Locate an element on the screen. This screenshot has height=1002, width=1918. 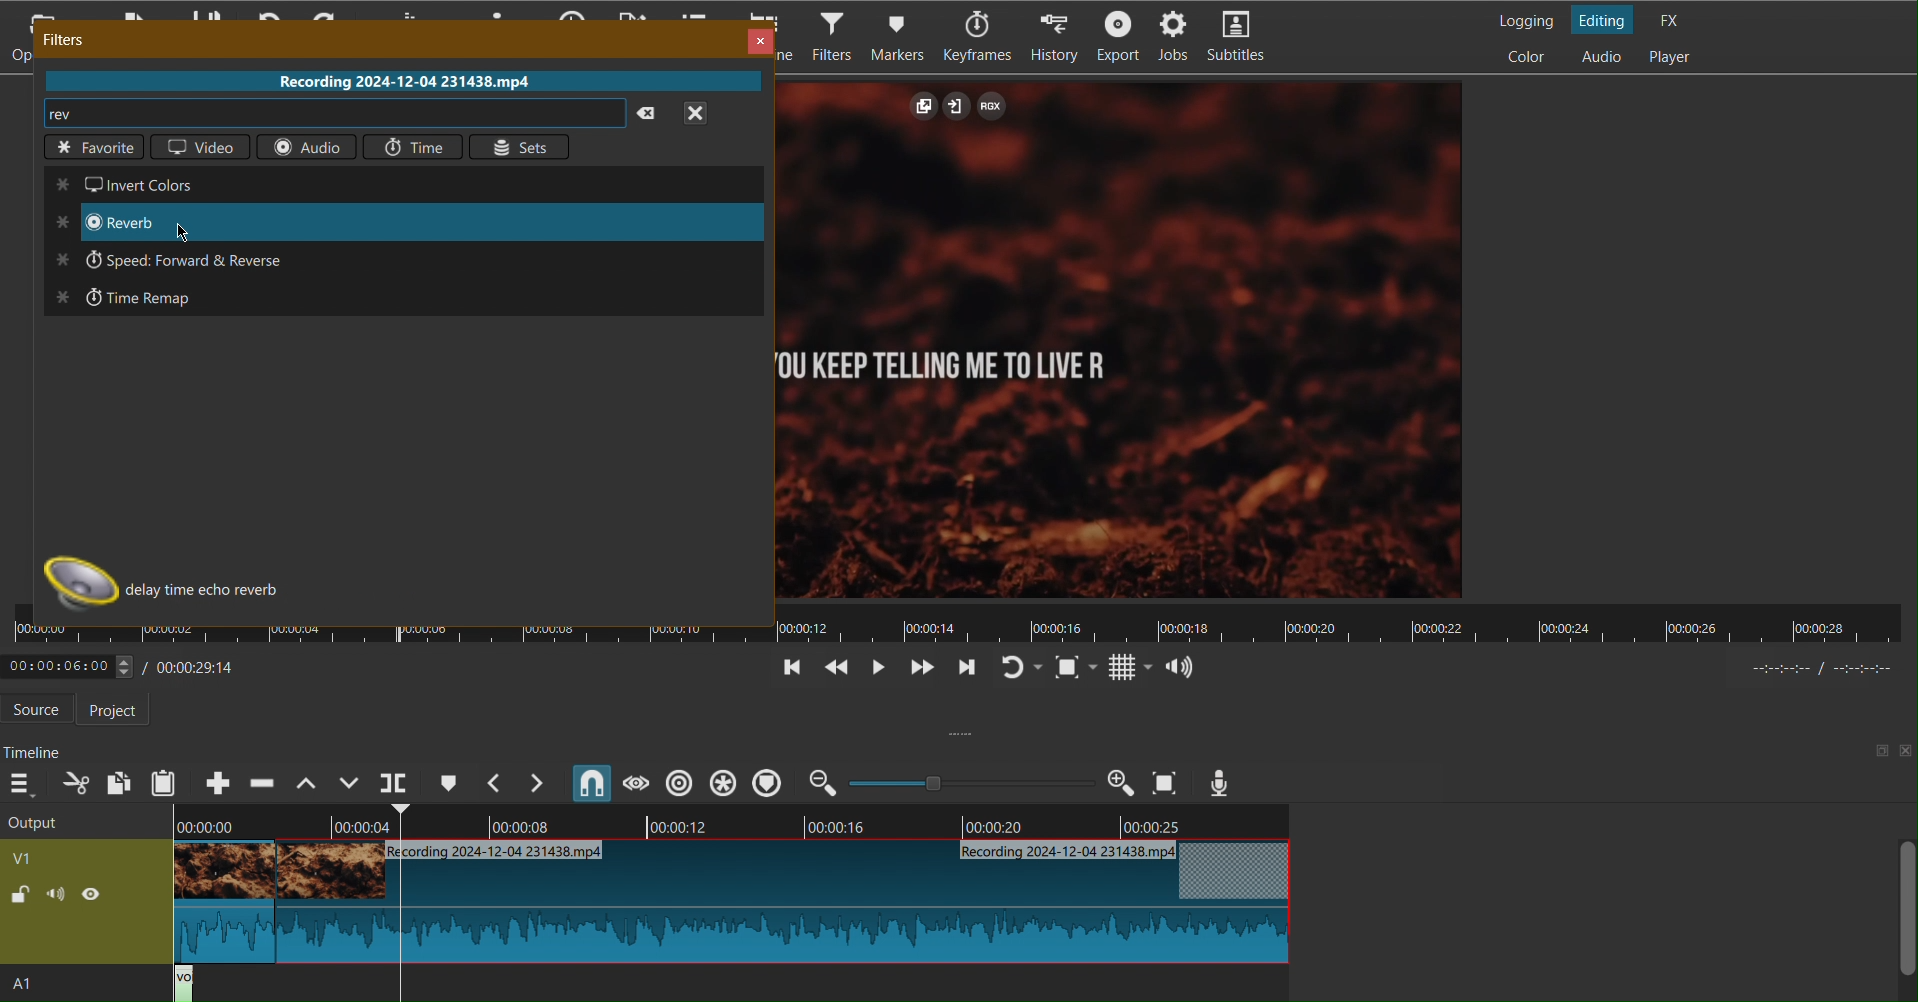
maximize is located at coordinates (1873, 750).